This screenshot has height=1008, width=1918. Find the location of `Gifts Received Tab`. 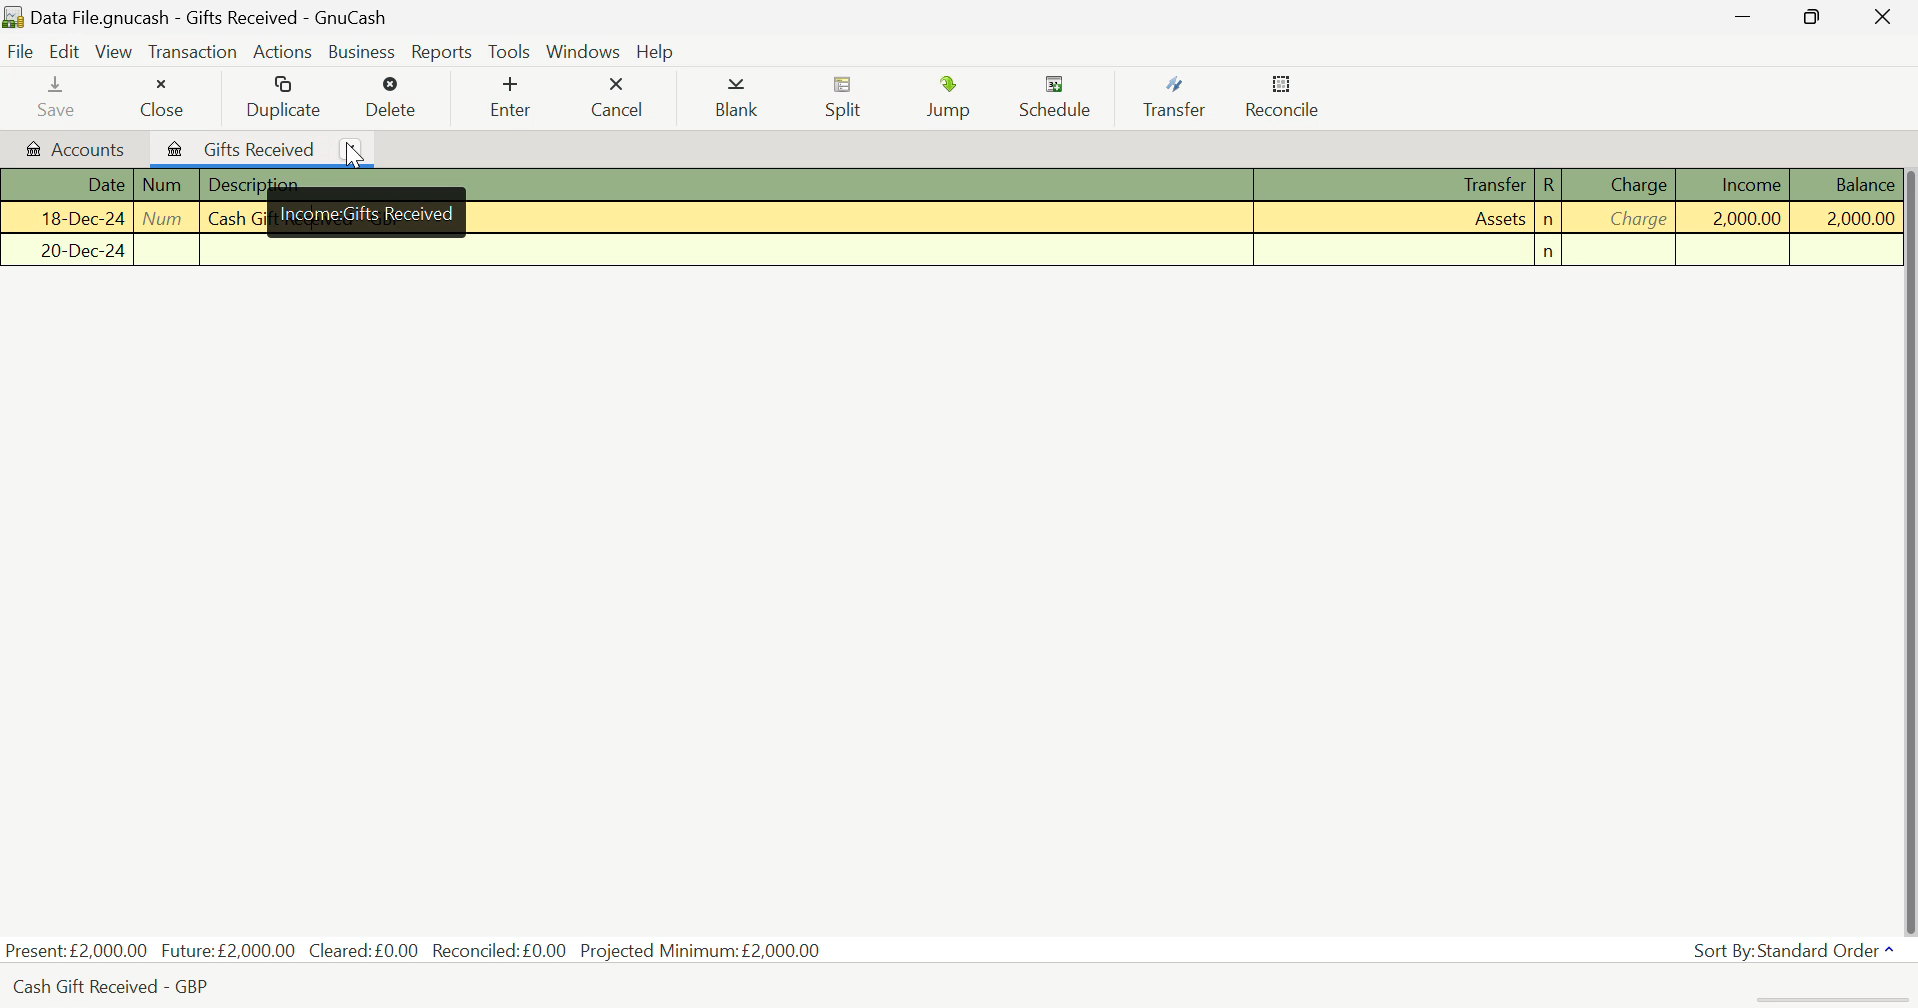

Gifts Received Tab is located at coordinates (237, 146).